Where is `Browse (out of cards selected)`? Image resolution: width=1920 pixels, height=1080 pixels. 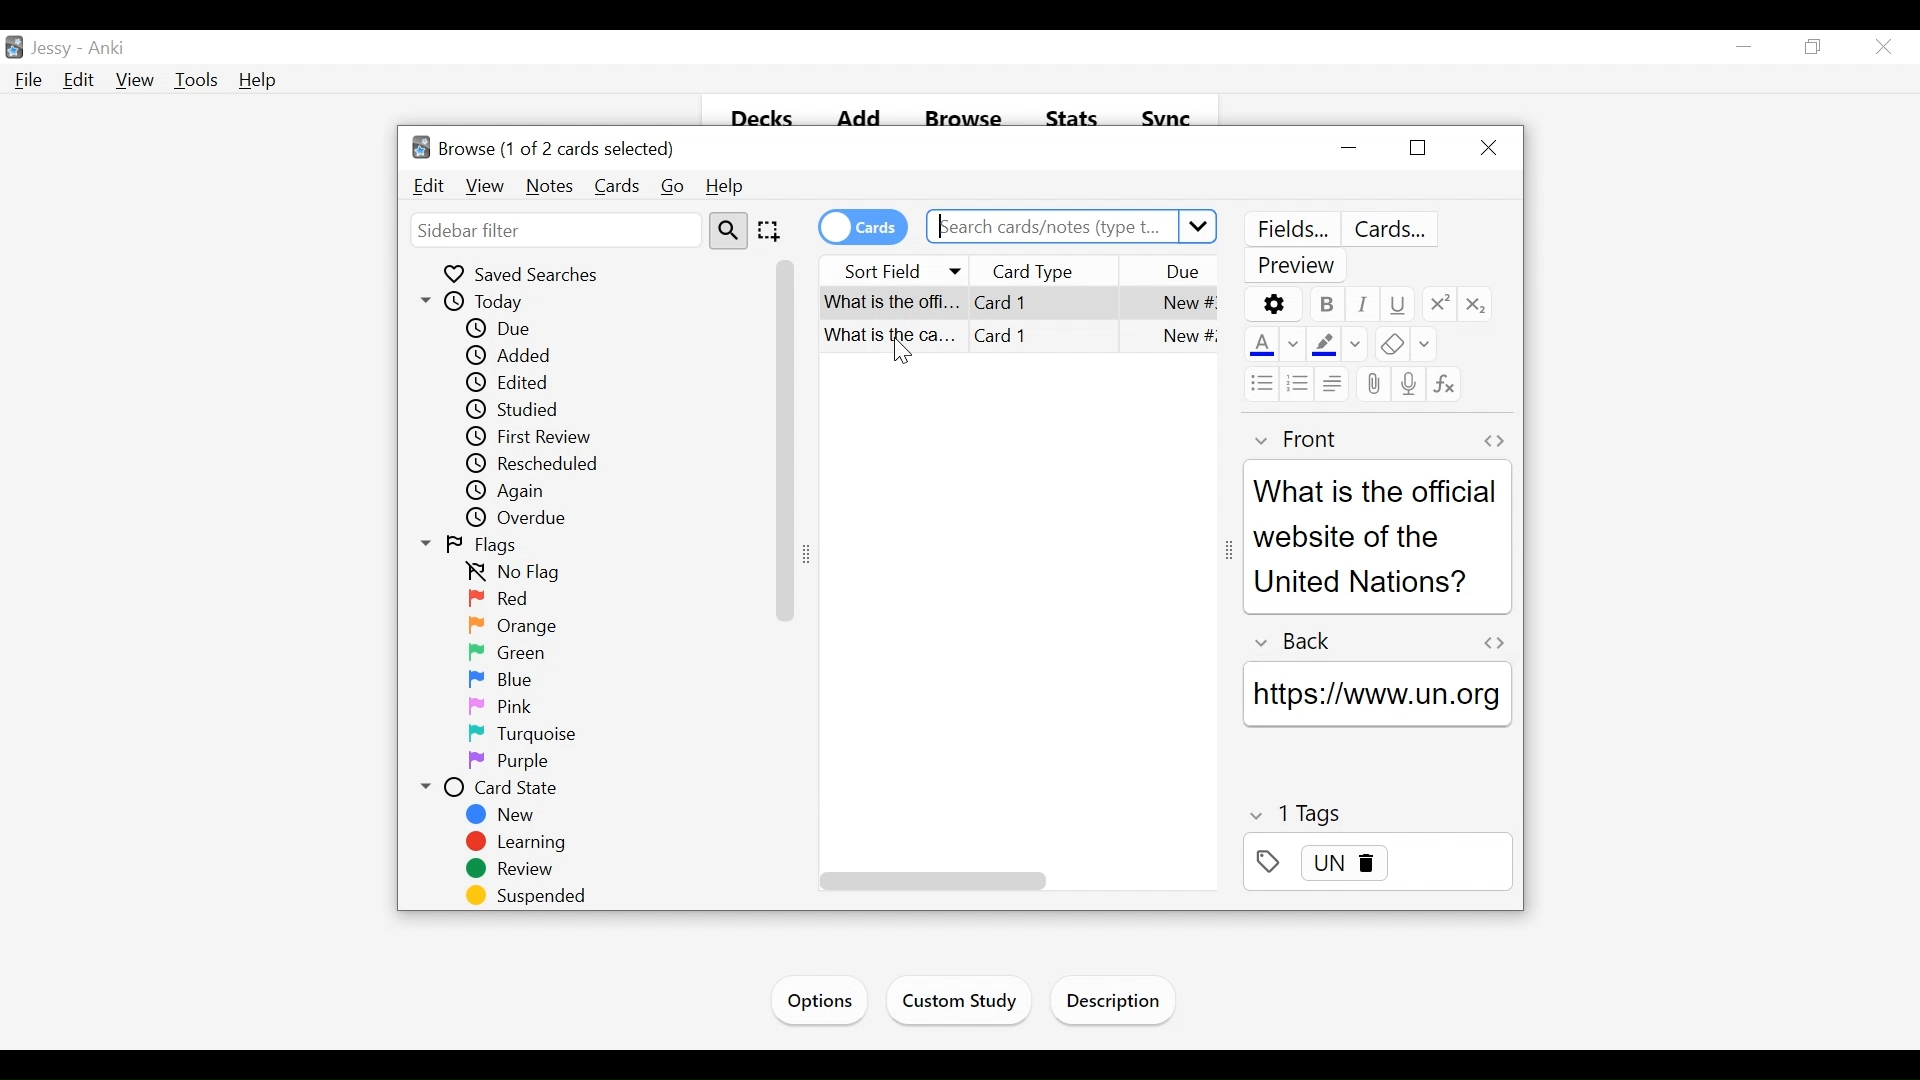 Browse (out of cards selected) is located at coordinates (547, 149).